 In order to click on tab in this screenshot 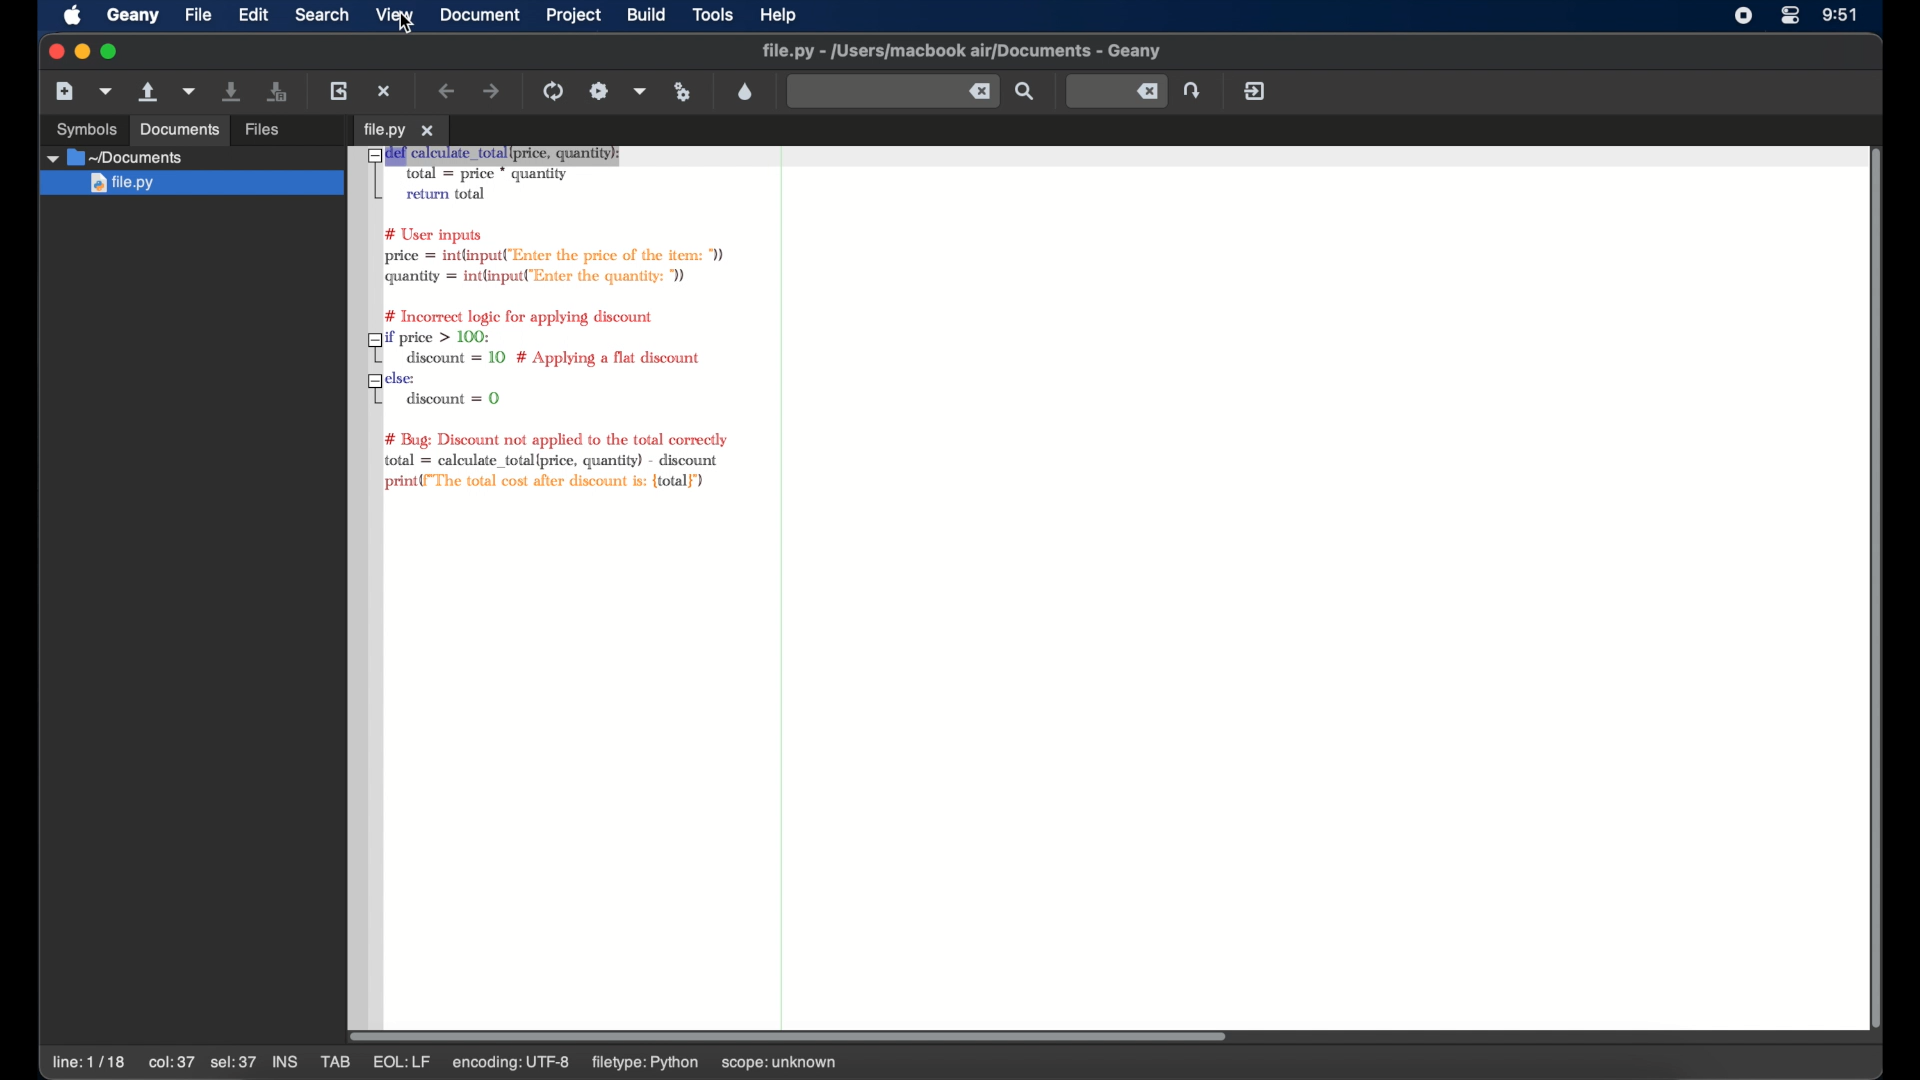, I will do `click(401, 128)`.